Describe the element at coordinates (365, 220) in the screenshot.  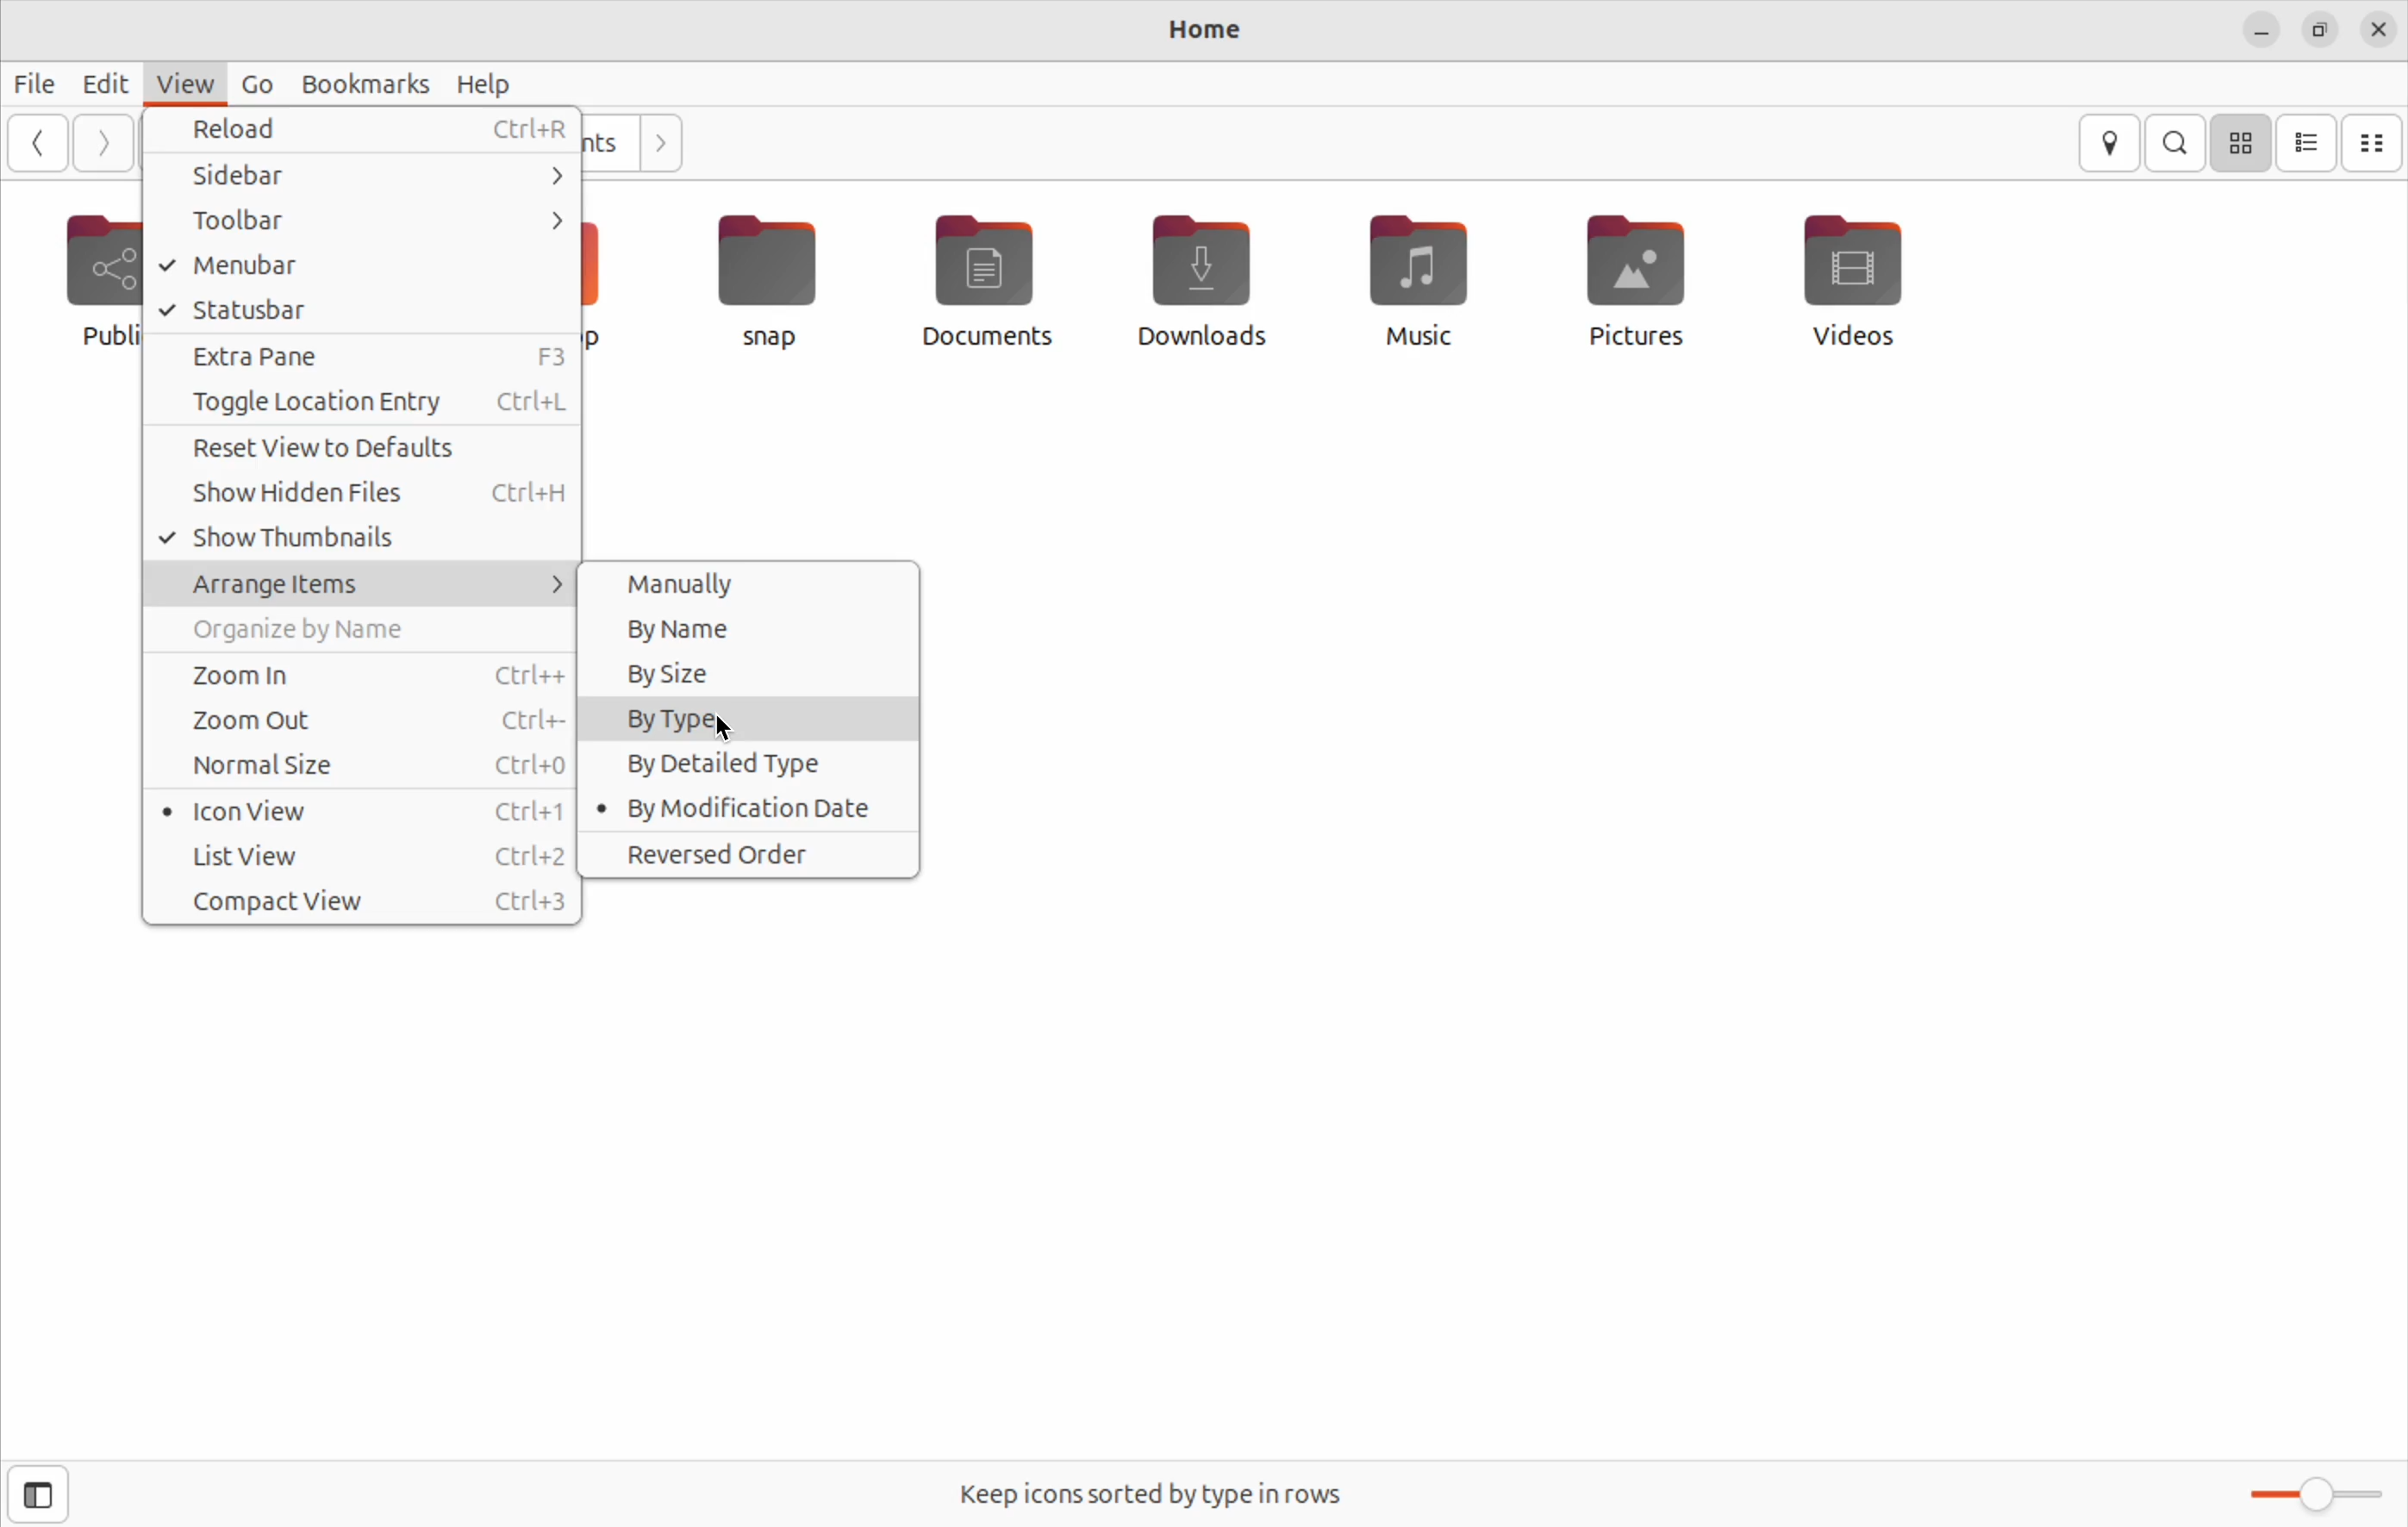
I see `tool bar` at that location.